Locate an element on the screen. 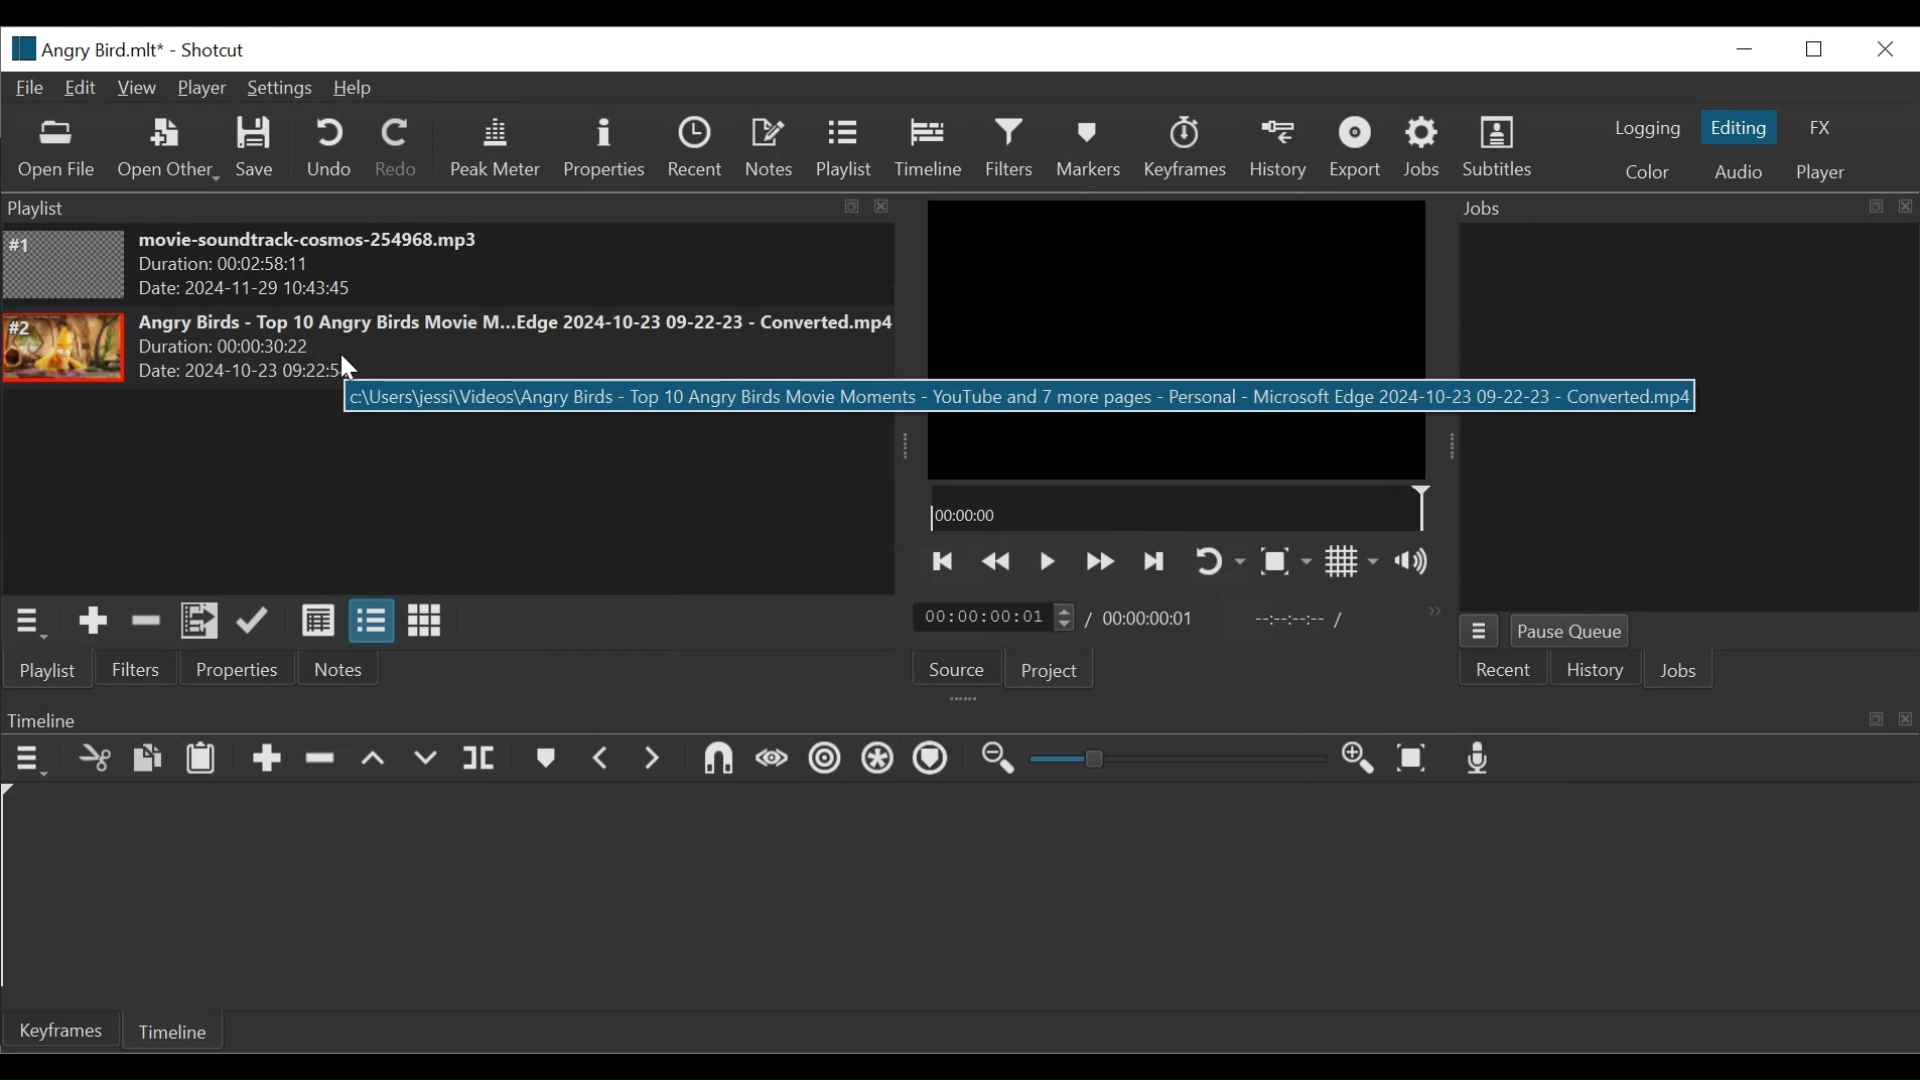 The image size is (1920, 1080). View as files is located at coordinates (371, 622).